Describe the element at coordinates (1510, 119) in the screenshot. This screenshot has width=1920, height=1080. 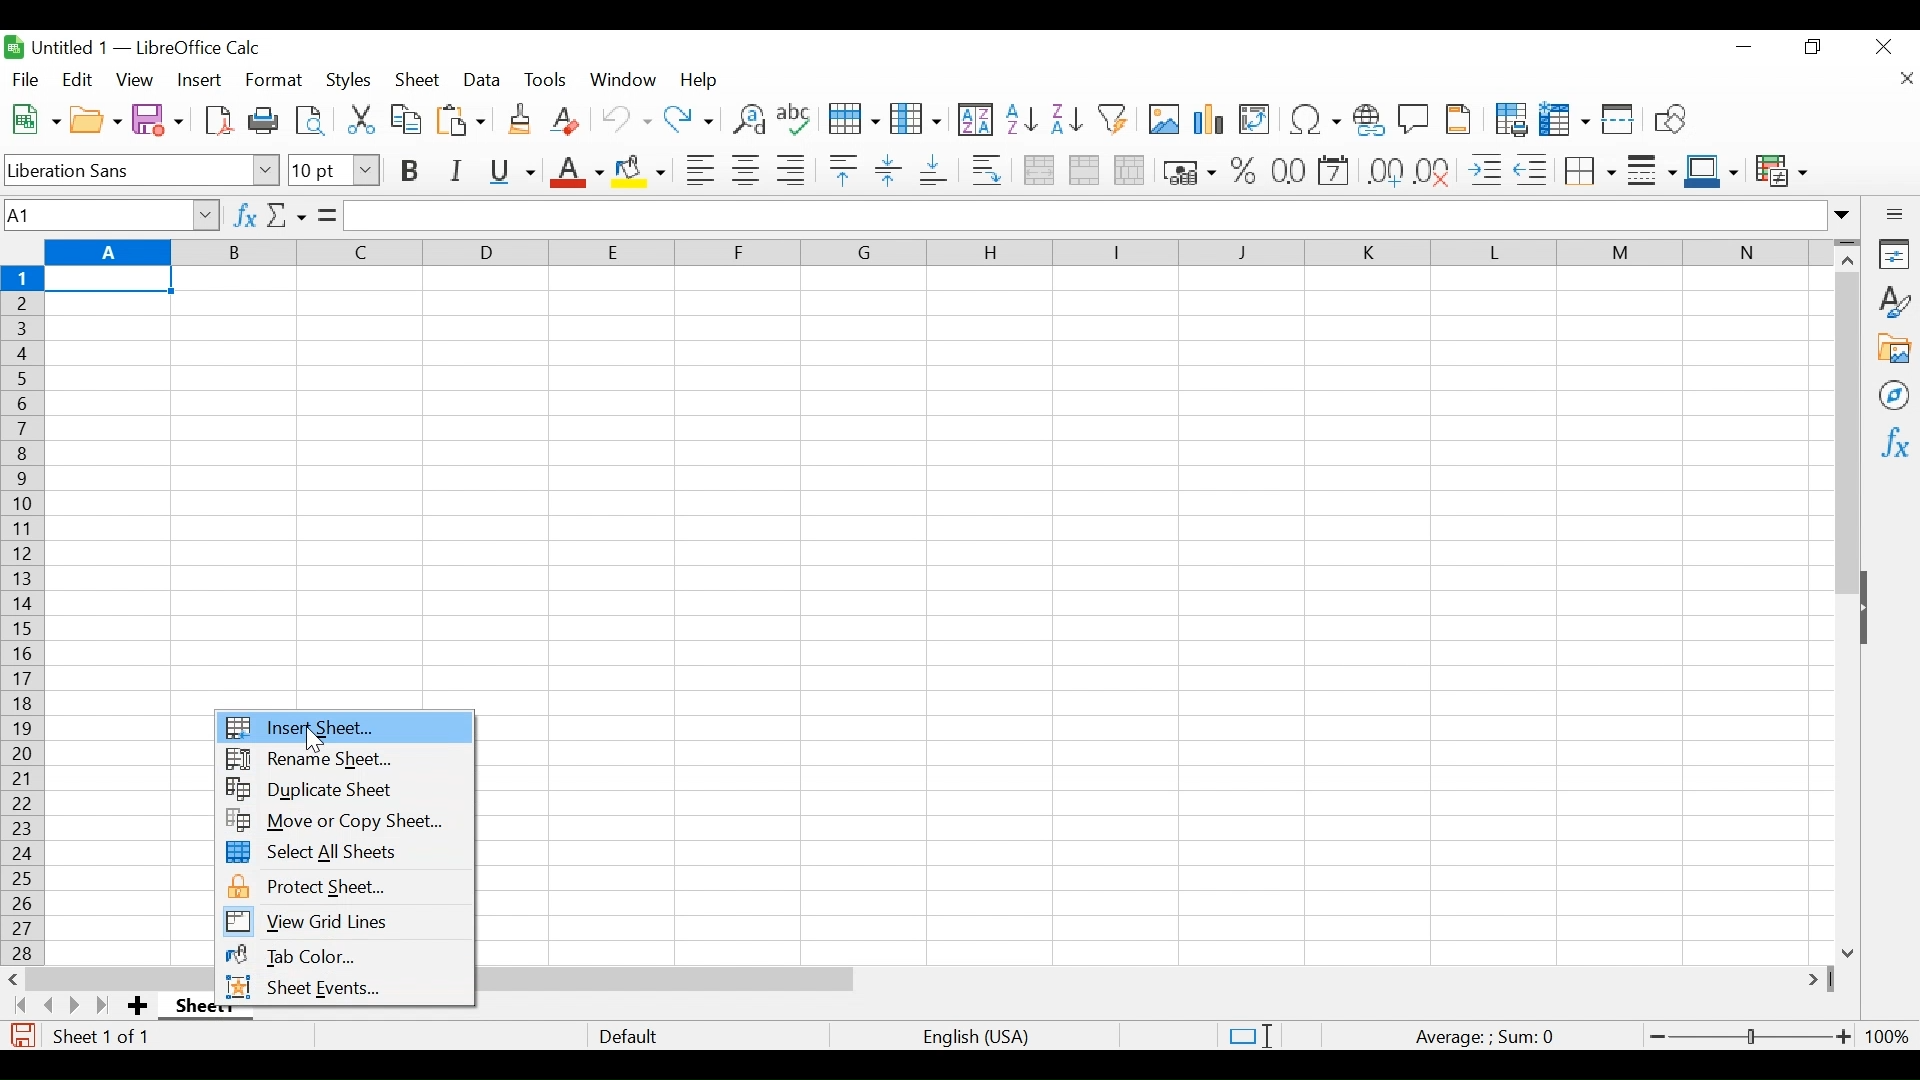
I see `Define Print Area` at that location.